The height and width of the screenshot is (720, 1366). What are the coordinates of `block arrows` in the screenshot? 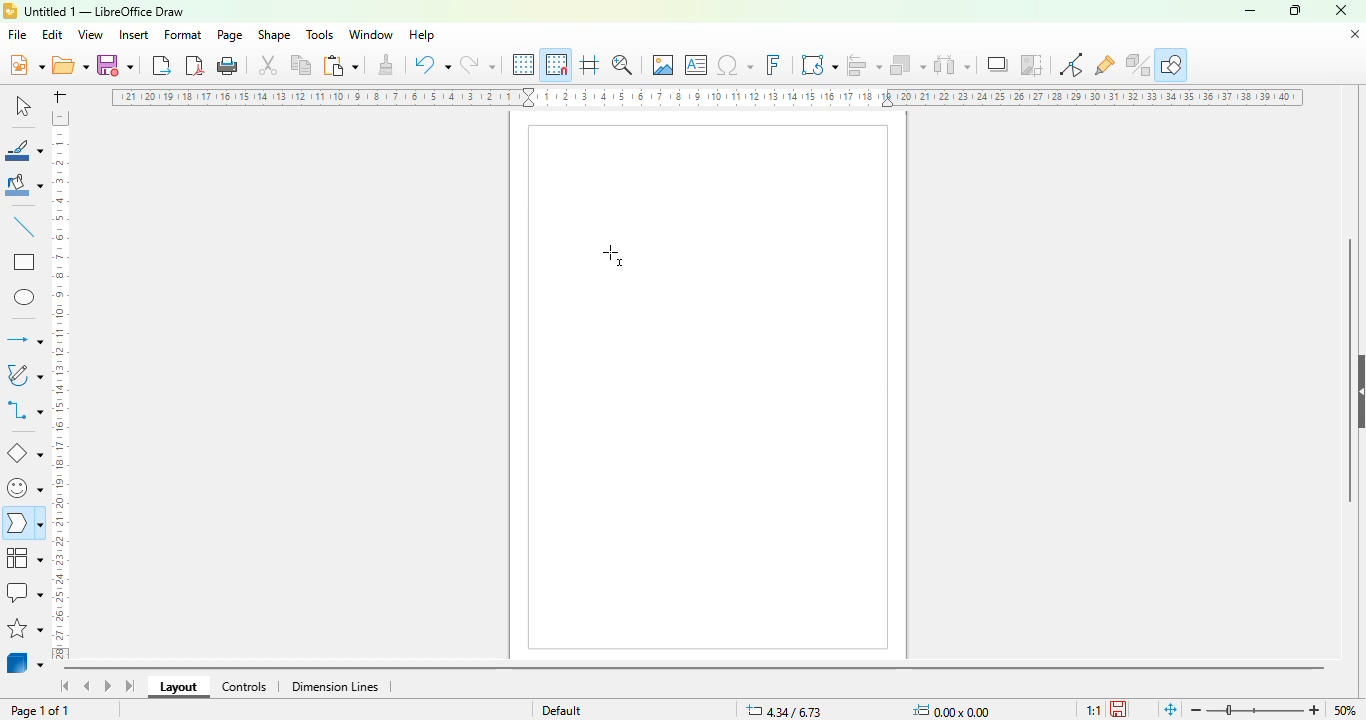 It's located at (23, 525).